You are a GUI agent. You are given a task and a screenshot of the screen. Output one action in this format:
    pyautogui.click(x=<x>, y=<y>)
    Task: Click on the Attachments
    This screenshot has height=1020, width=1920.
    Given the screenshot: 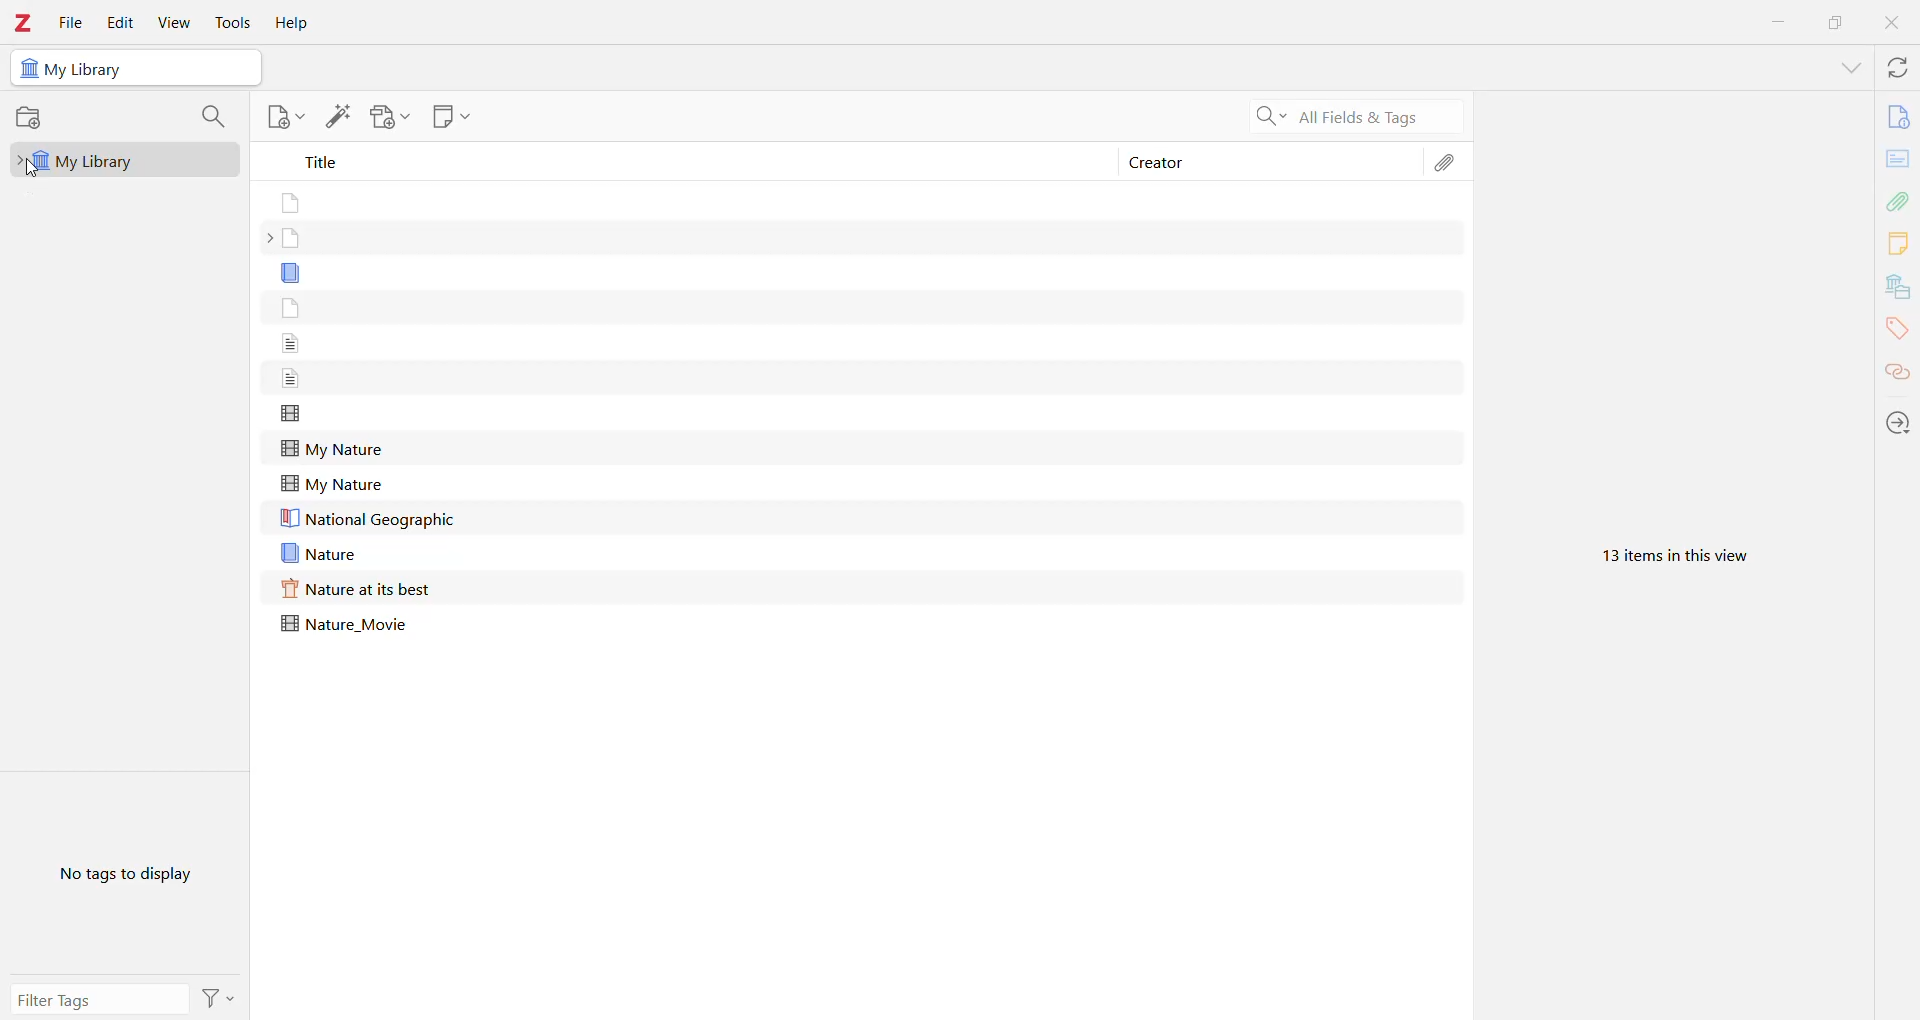 What is the action you would take?
    pyautogui.click(x=1899, y=200)
    